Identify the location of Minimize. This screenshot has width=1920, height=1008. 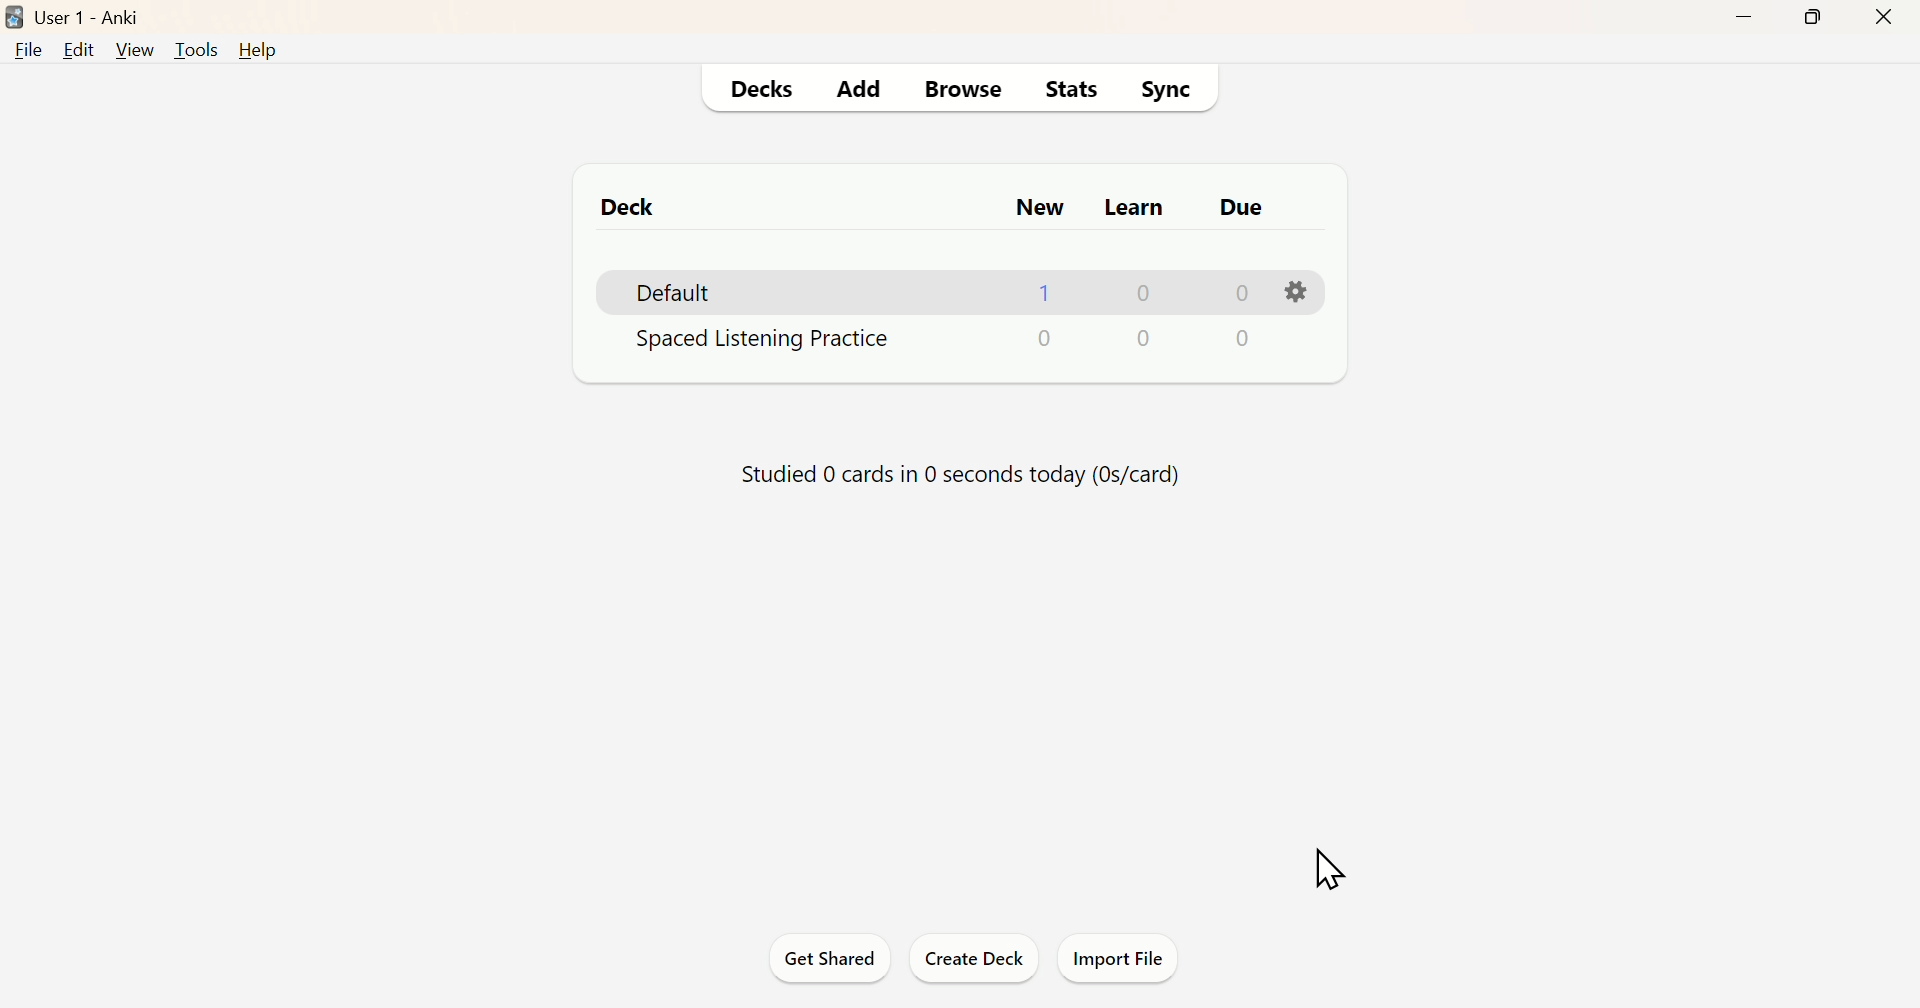
(1745, 21).